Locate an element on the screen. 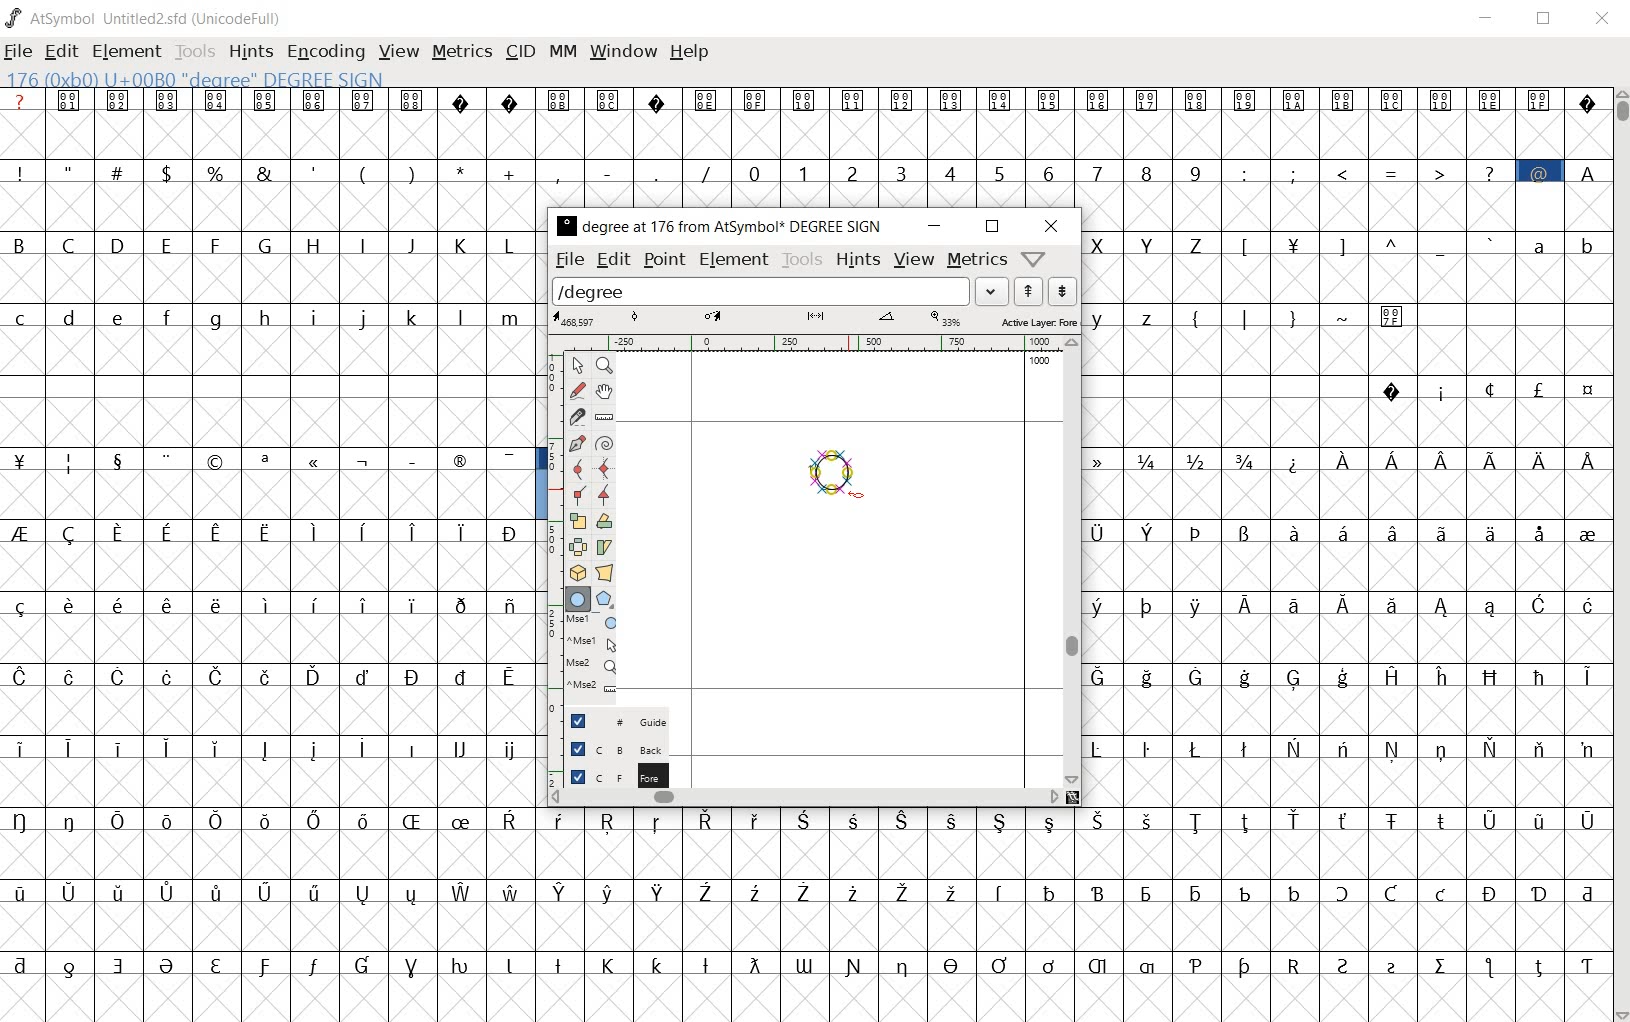  empty glyph slot is located at coordinates (269, 926).